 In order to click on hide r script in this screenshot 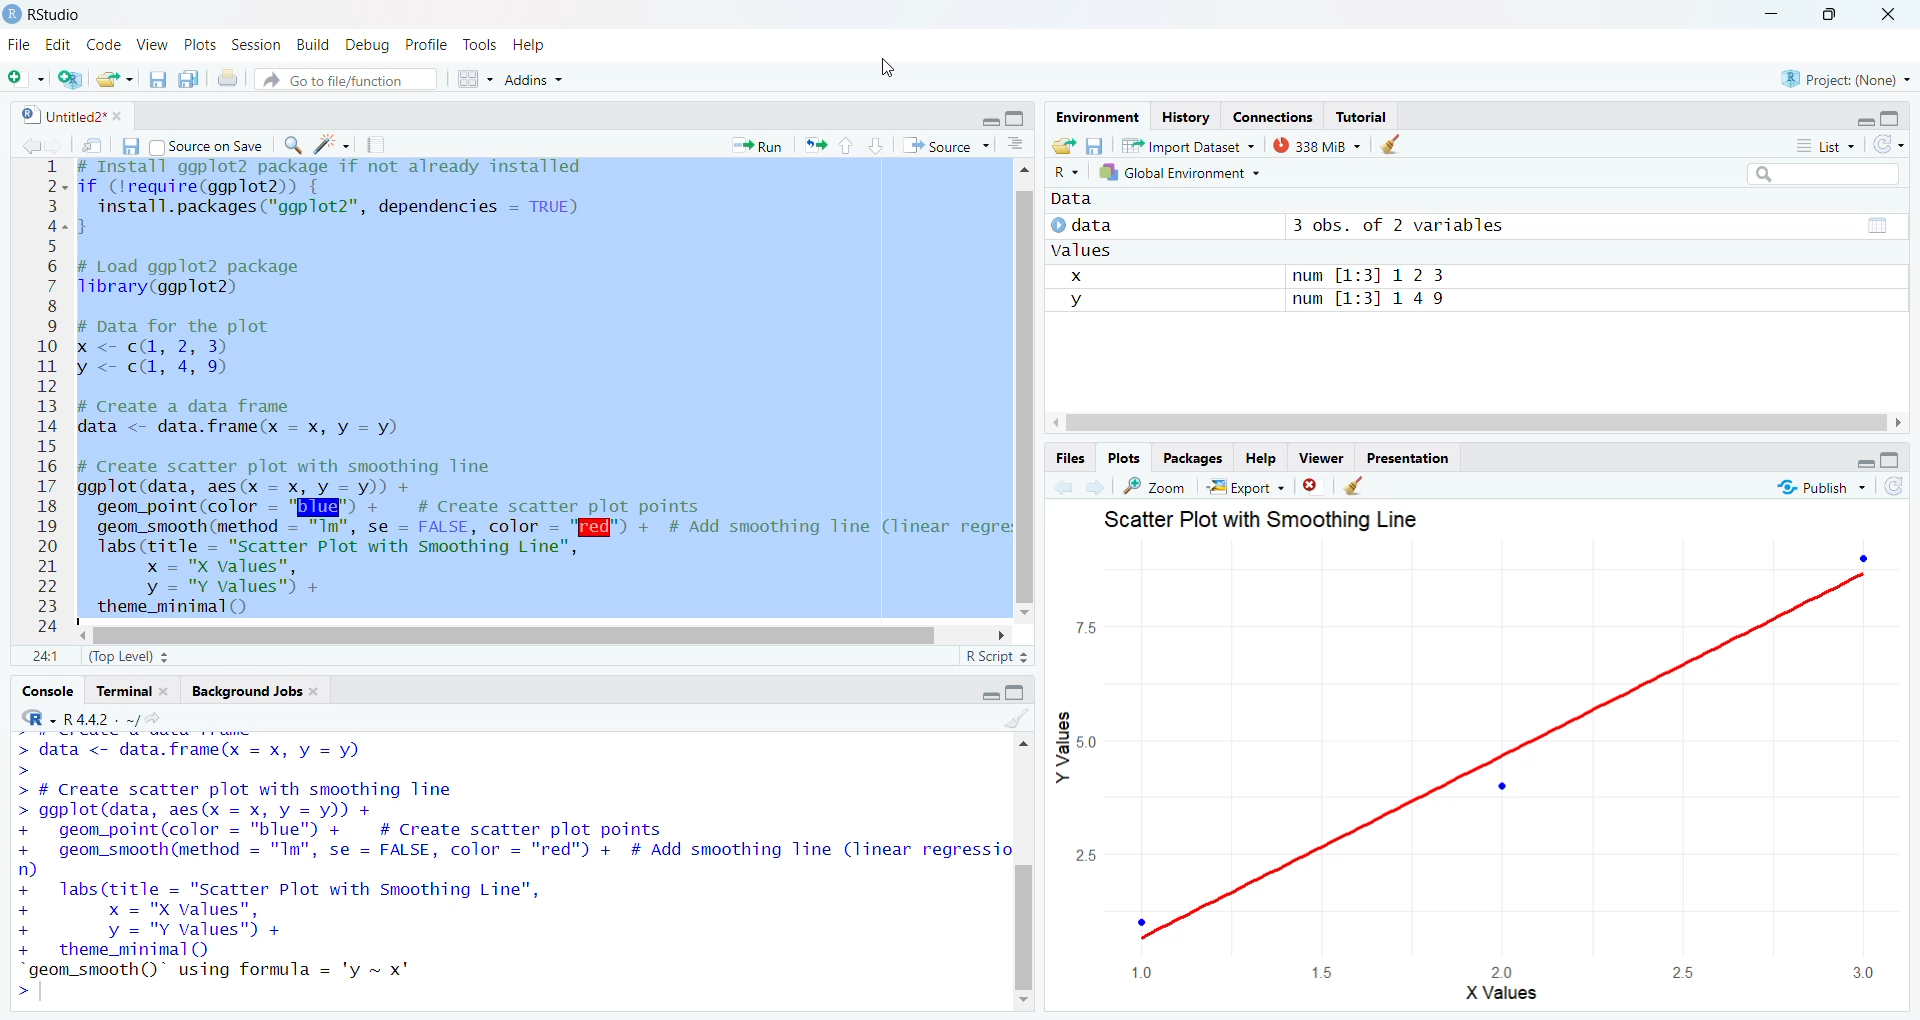, I will do `click(985, 122)`.